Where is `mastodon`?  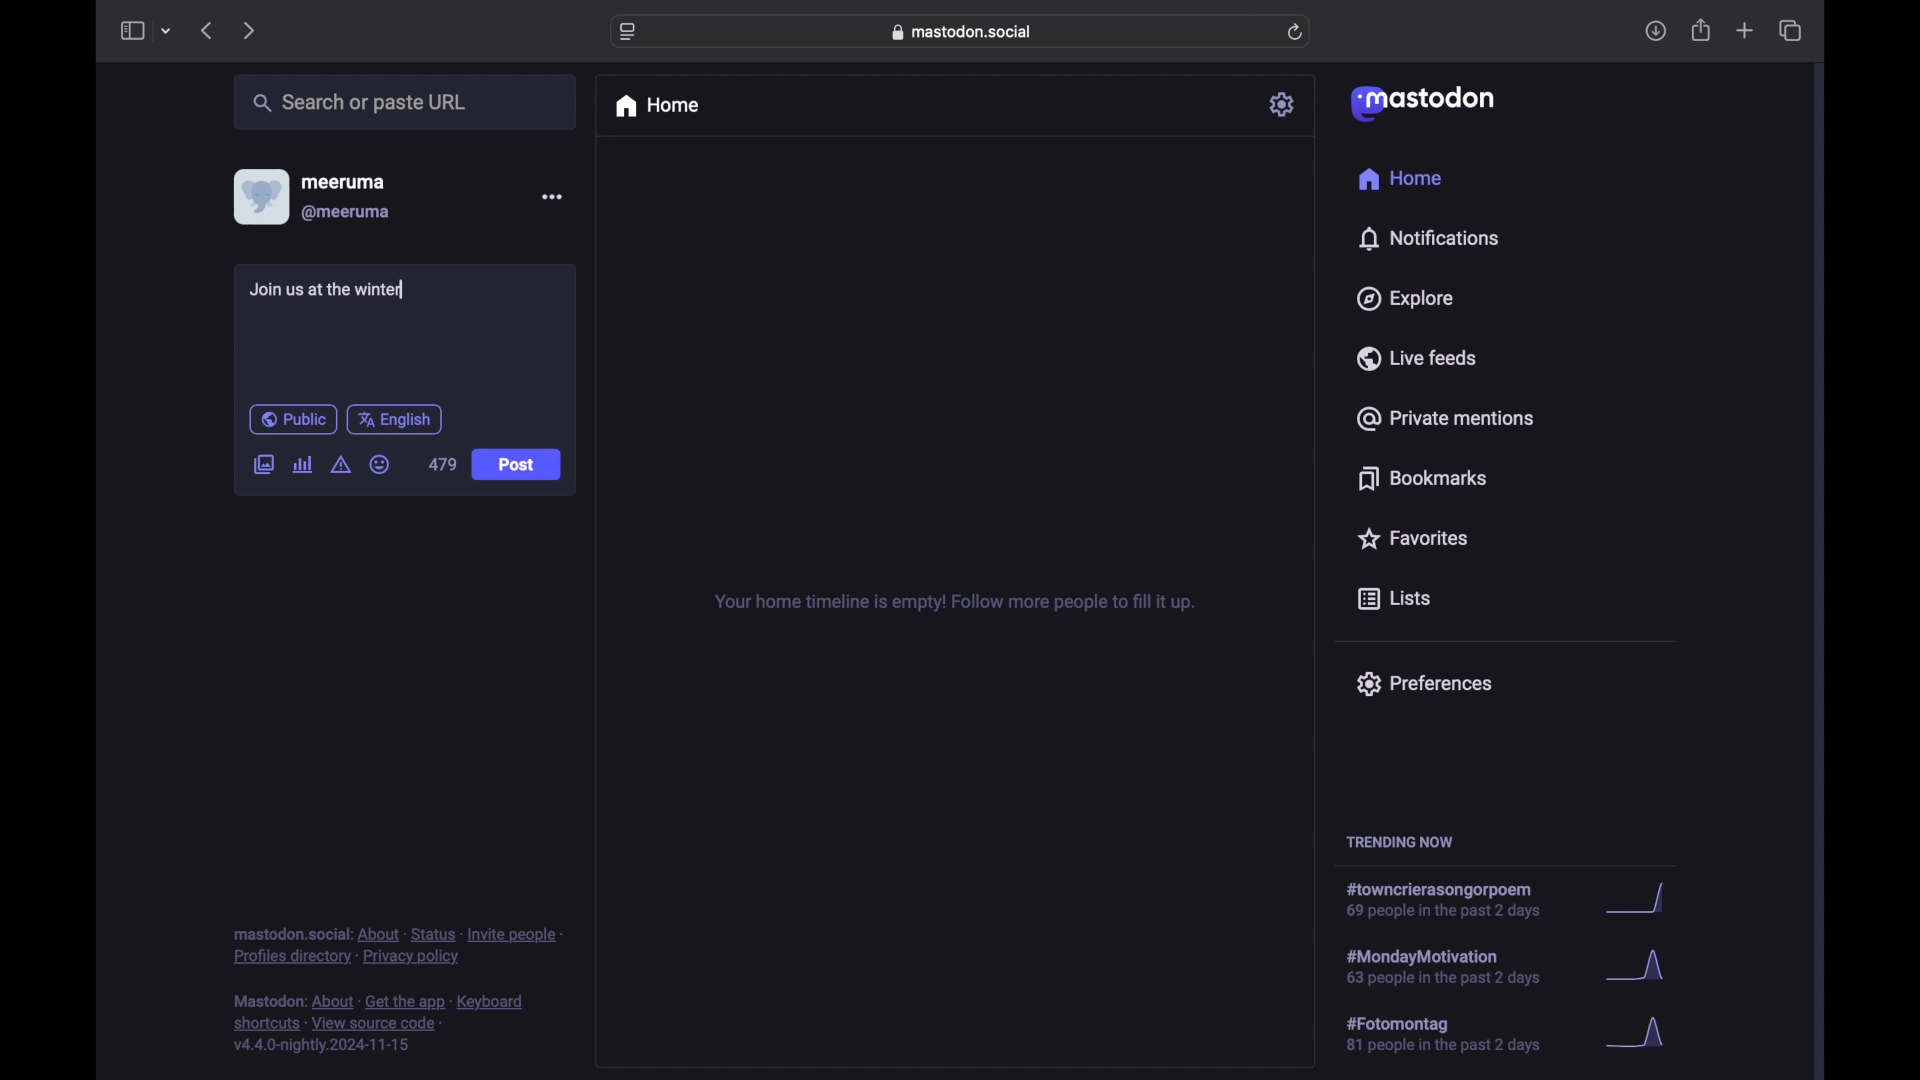 mastodon is located at coordinates (1420, 102).